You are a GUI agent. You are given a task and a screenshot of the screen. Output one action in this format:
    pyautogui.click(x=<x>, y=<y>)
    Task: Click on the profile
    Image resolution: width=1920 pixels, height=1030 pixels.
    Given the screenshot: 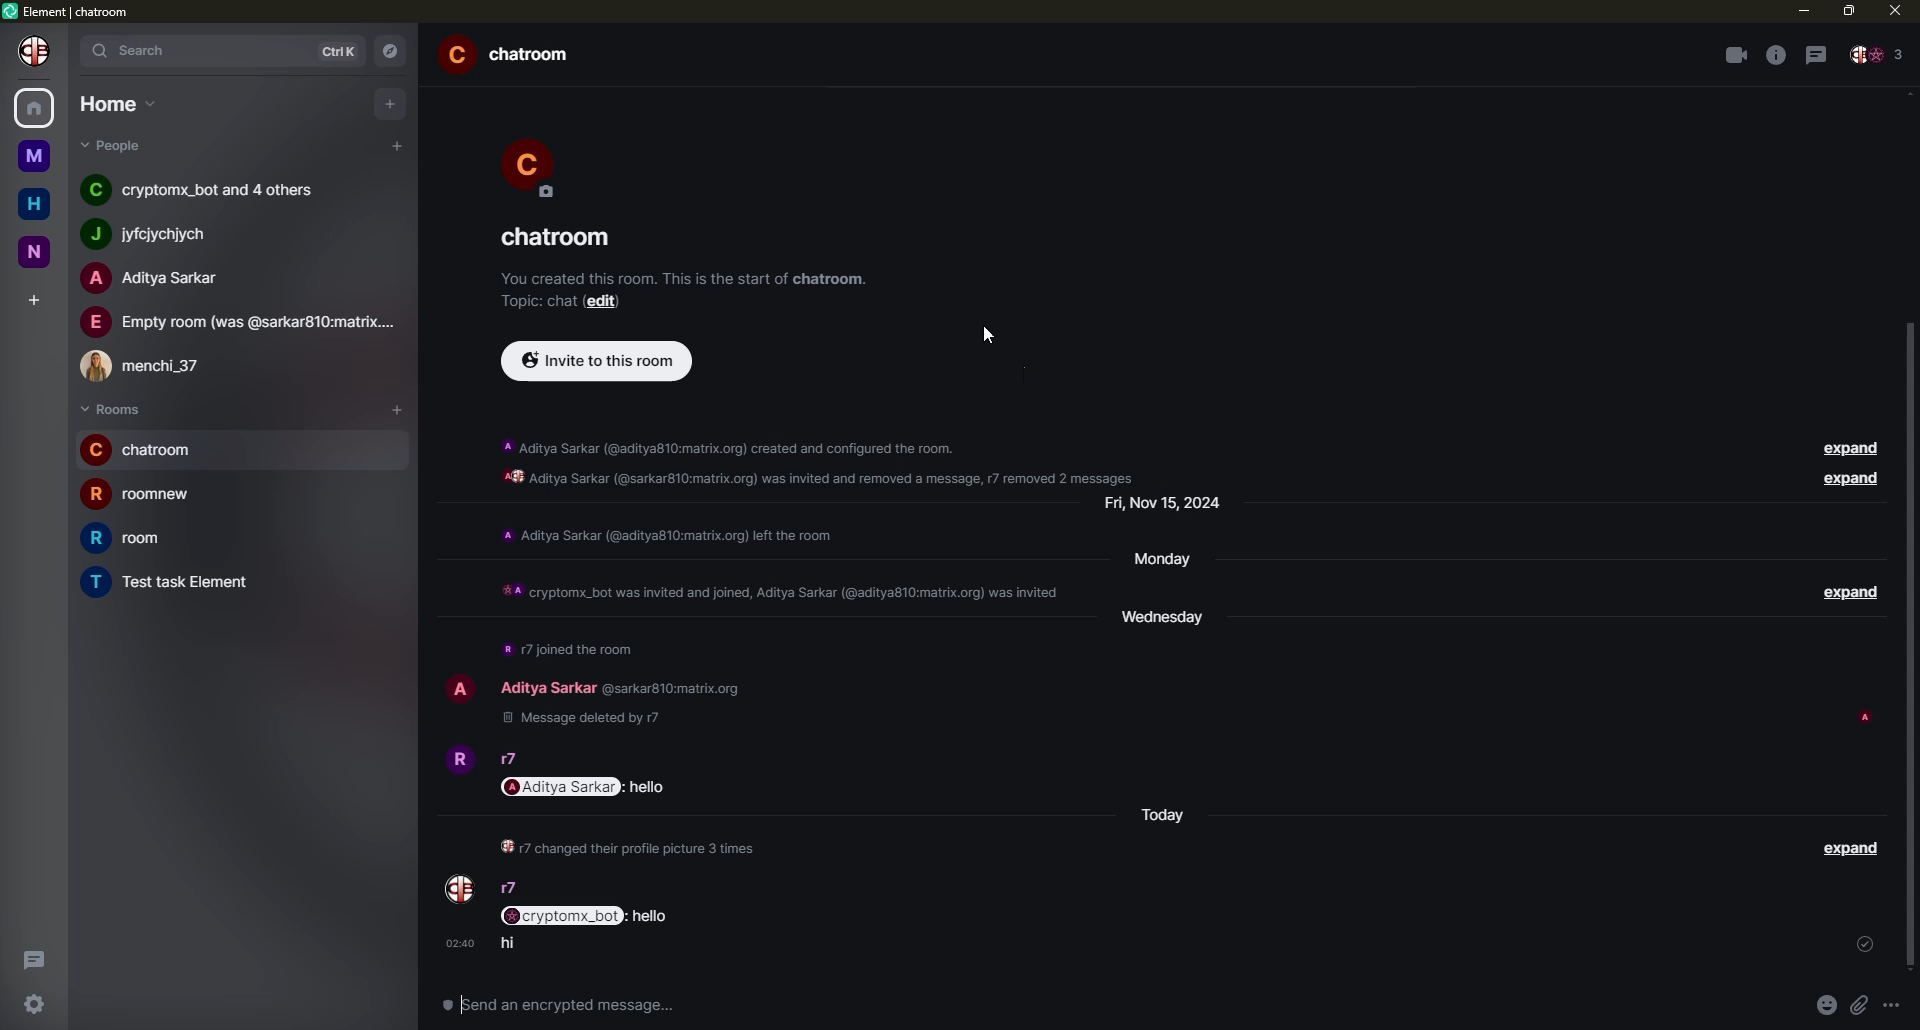 What is the action you would take?
    pyautogui.click(x=33, y=52)
    